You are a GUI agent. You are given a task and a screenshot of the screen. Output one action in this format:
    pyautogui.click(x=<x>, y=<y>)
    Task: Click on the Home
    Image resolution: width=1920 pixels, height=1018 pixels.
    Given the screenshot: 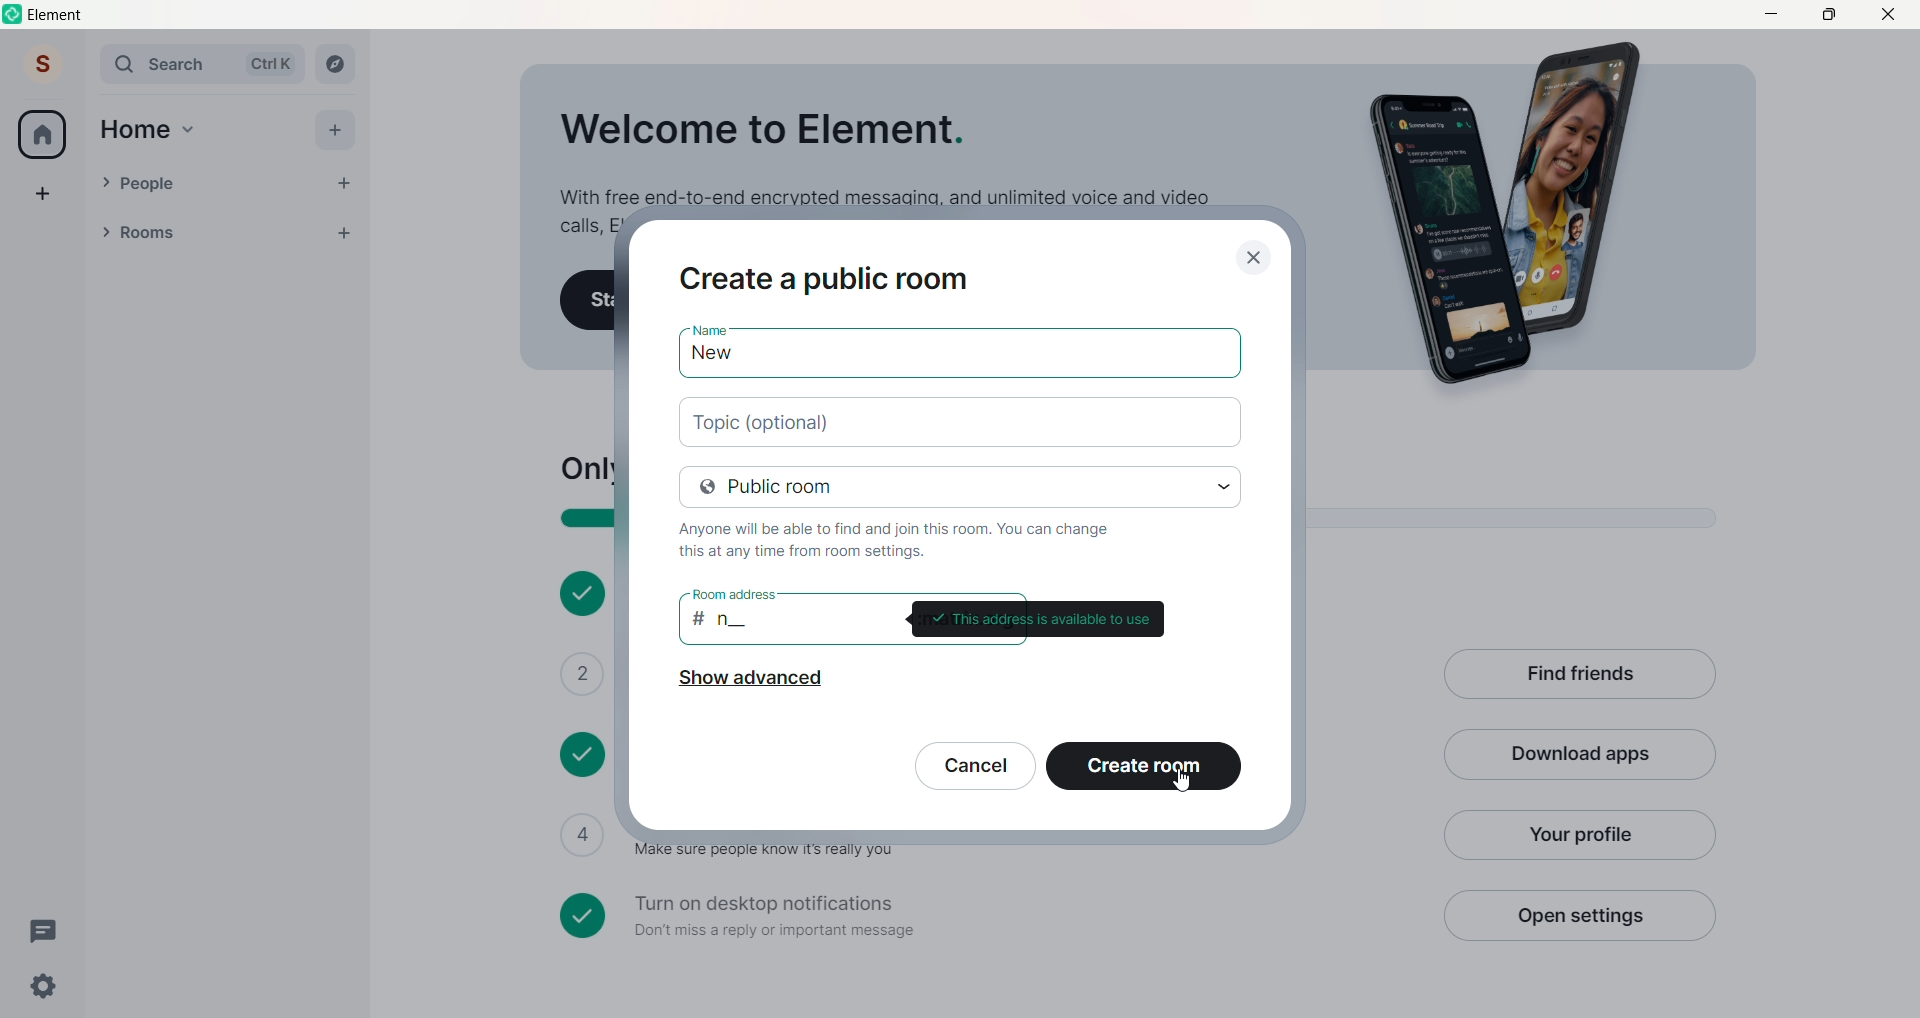 What is the action you would take?
    pyautogui.click(x=135, y=130)
    